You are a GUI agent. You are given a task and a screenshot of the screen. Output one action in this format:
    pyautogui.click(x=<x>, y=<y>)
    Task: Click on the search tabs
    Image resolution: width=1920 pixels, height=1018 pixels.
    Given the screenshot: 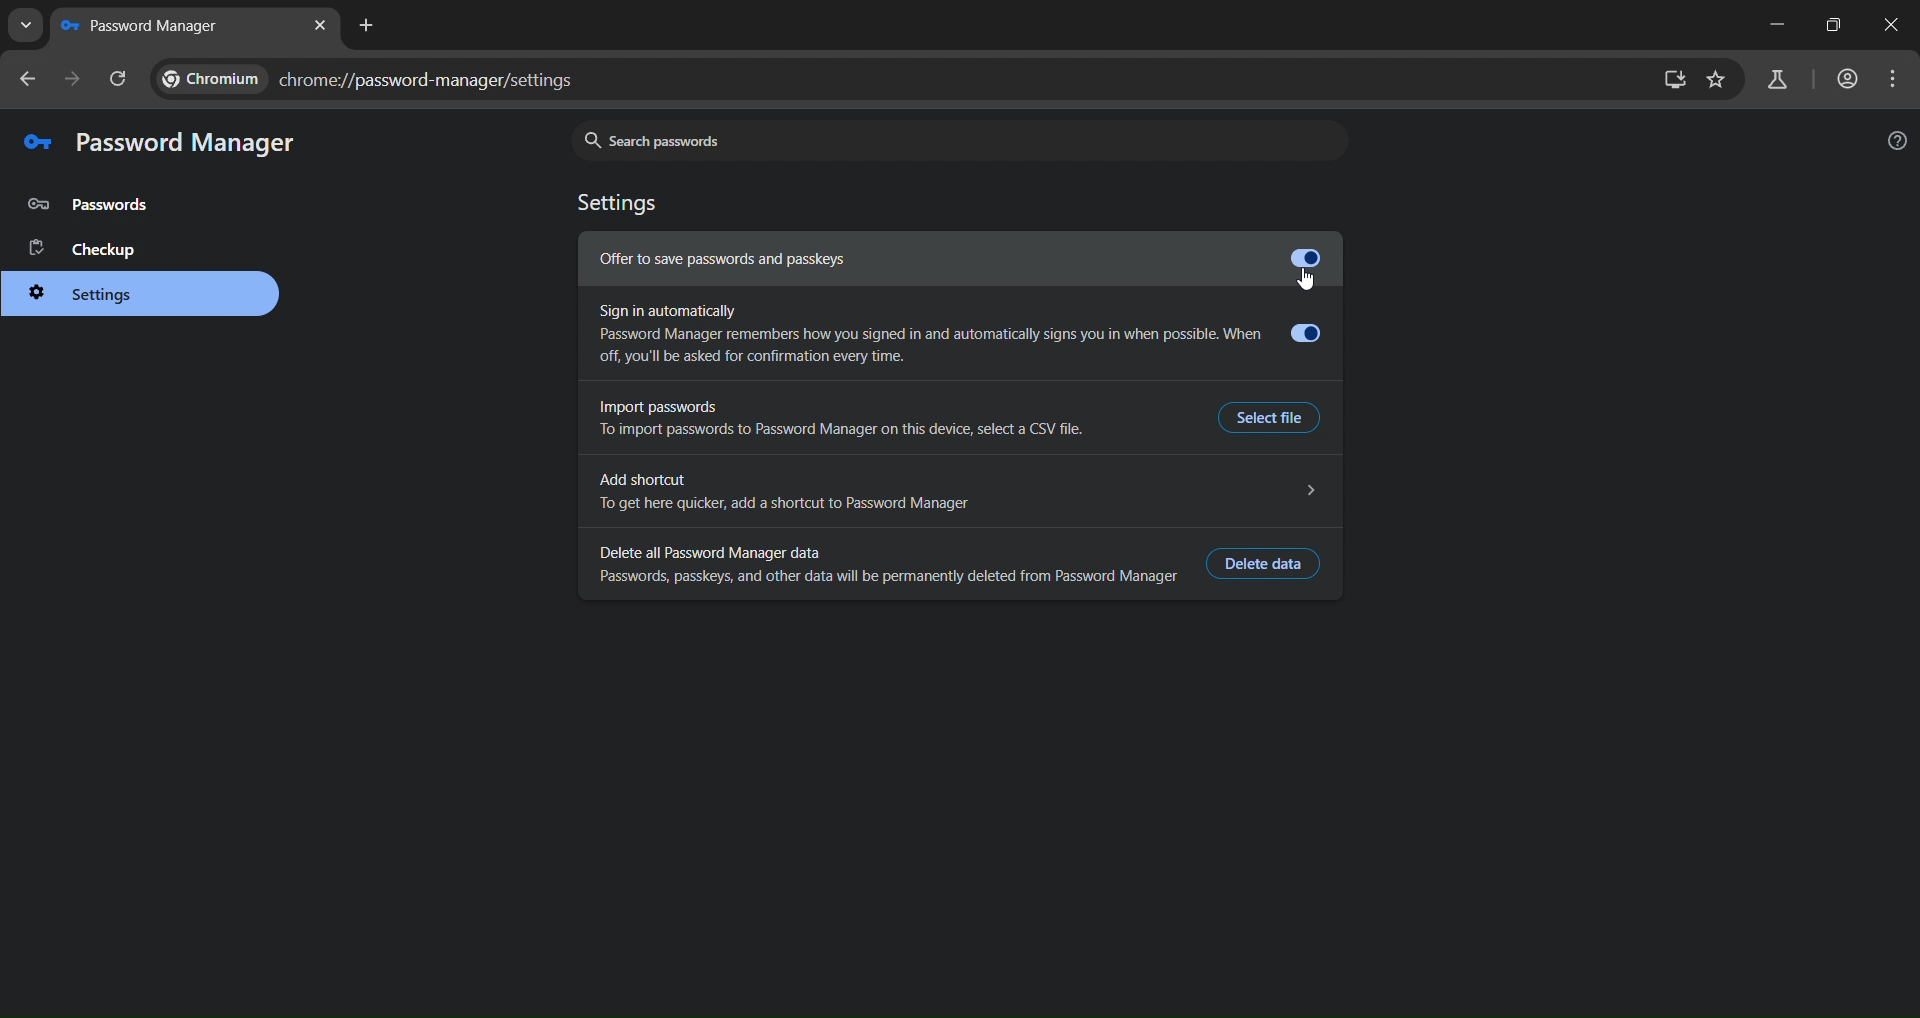 What is the action you would take?
    pyautogui.click(x=26, y=27)
    